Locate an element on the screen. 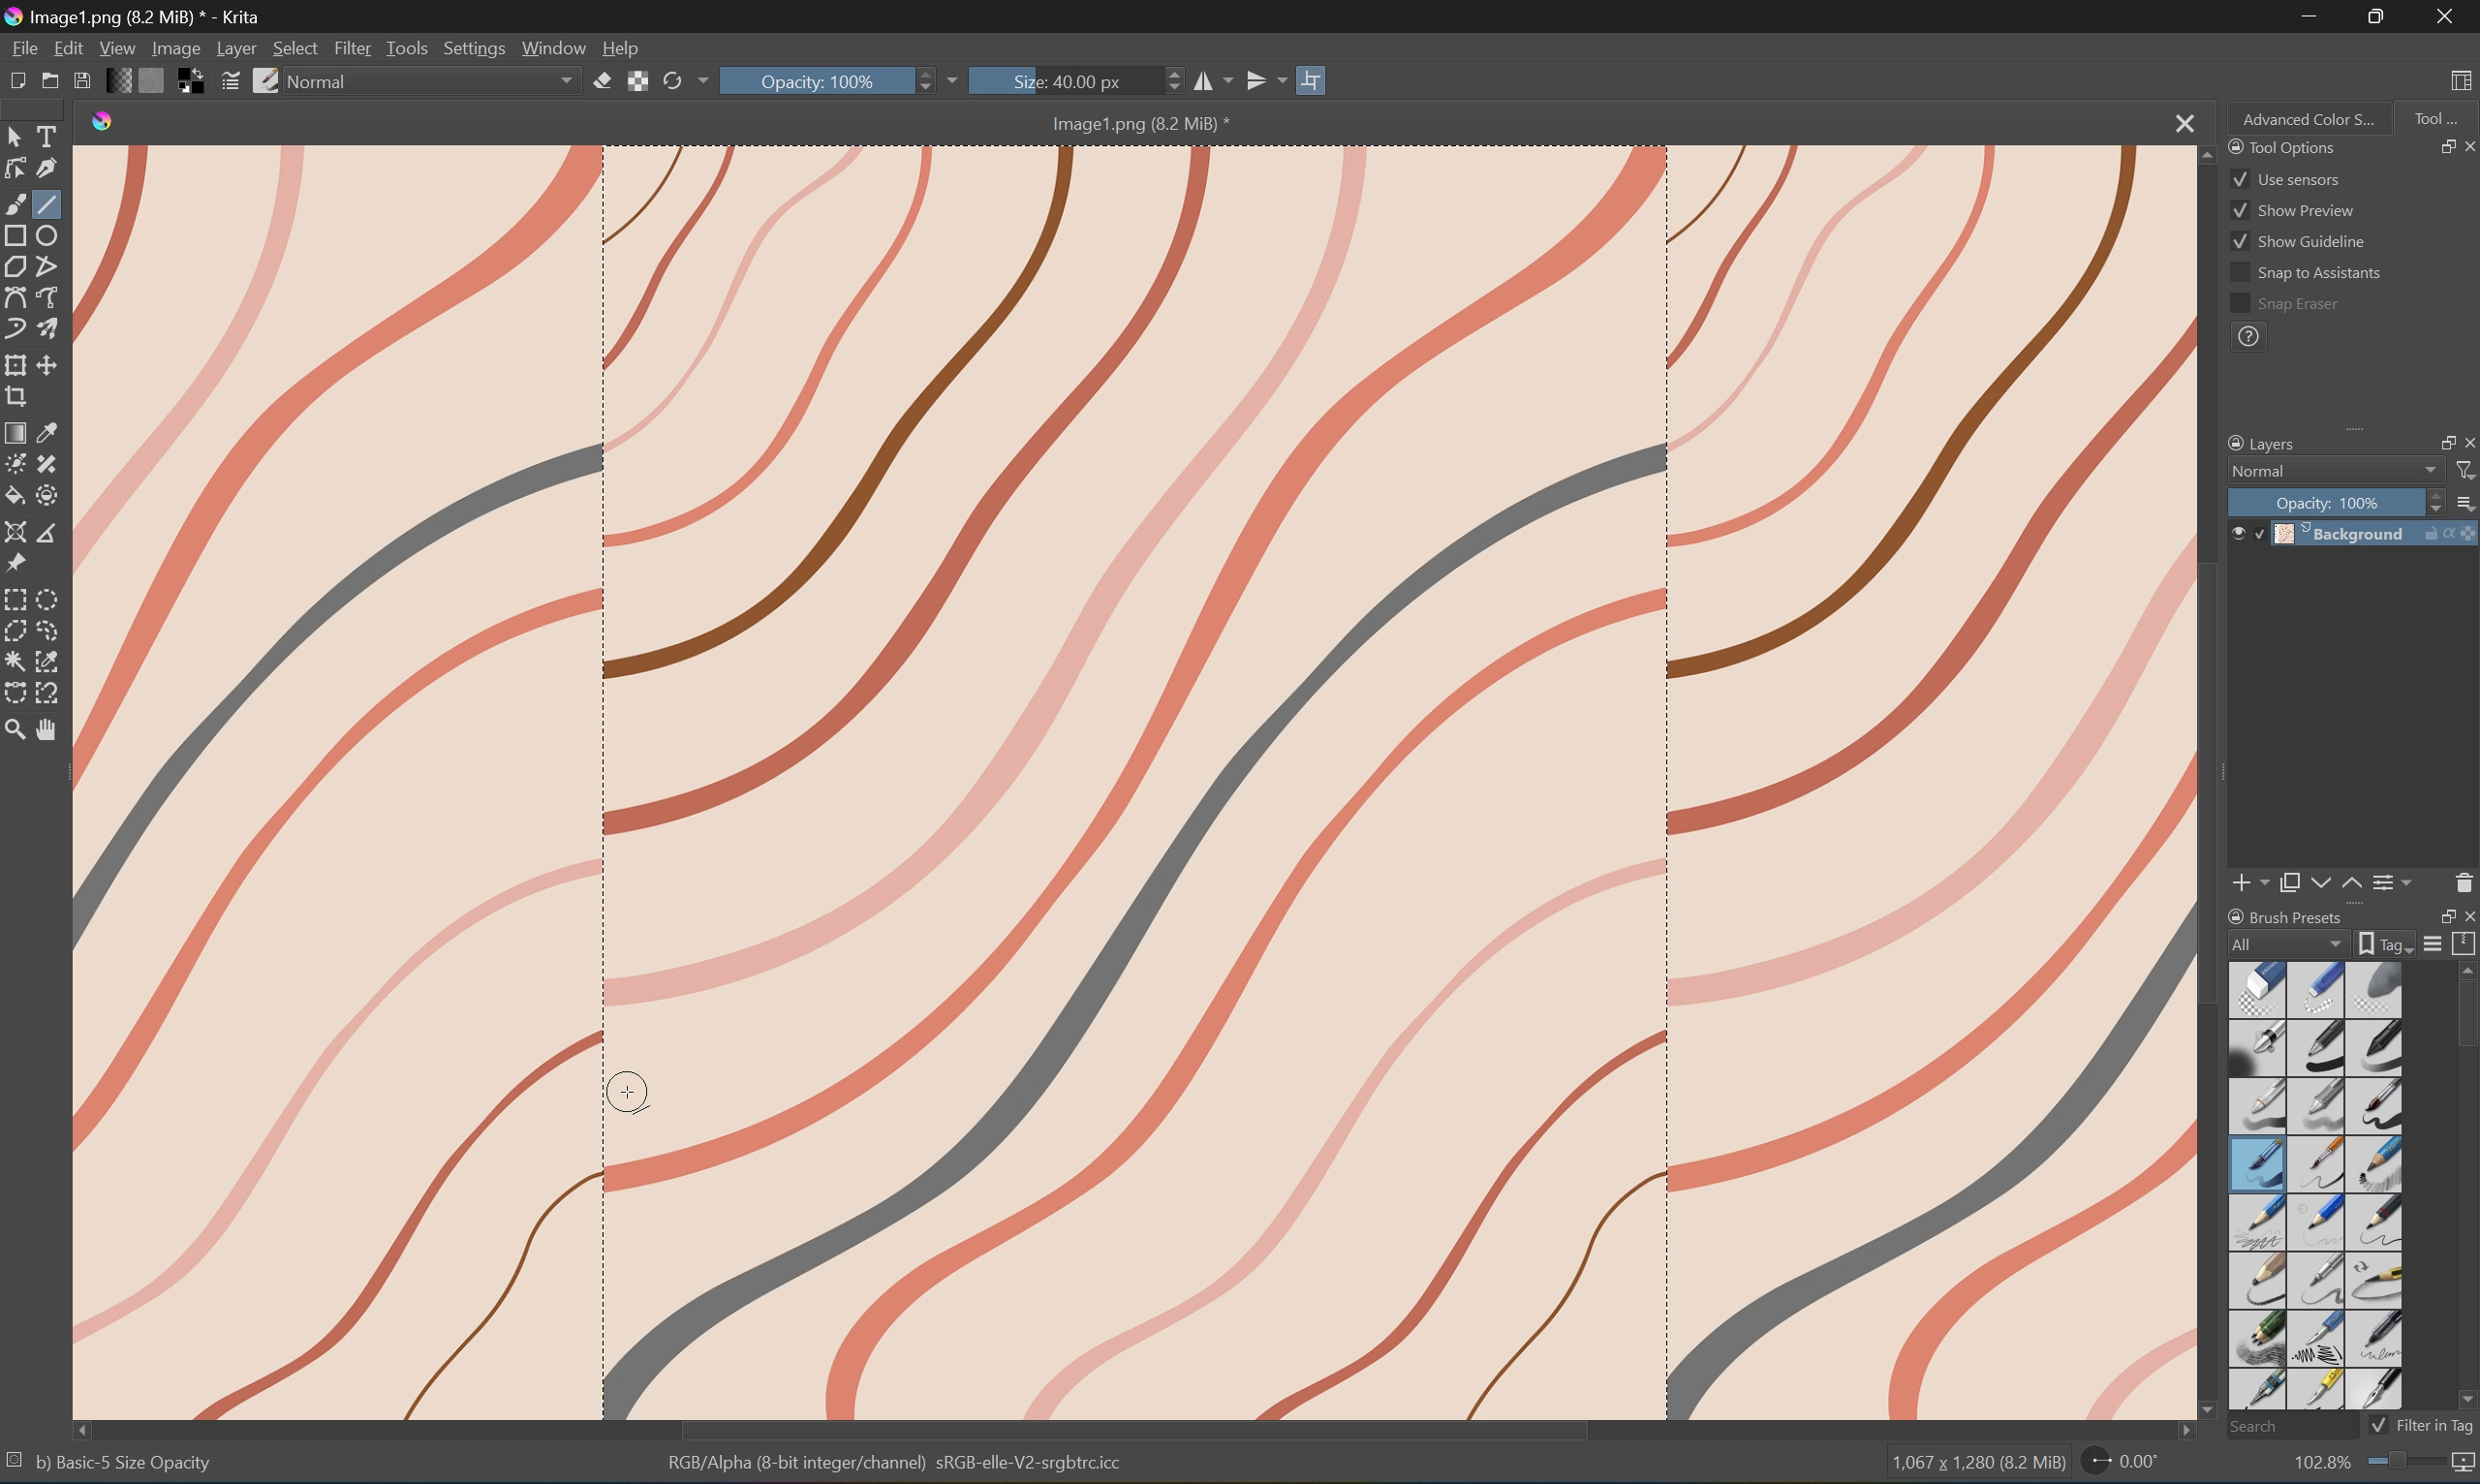 Image resolution: width=2480 pixels, height=1484 pixels. Drop Down is located at coordinates (702, 81).